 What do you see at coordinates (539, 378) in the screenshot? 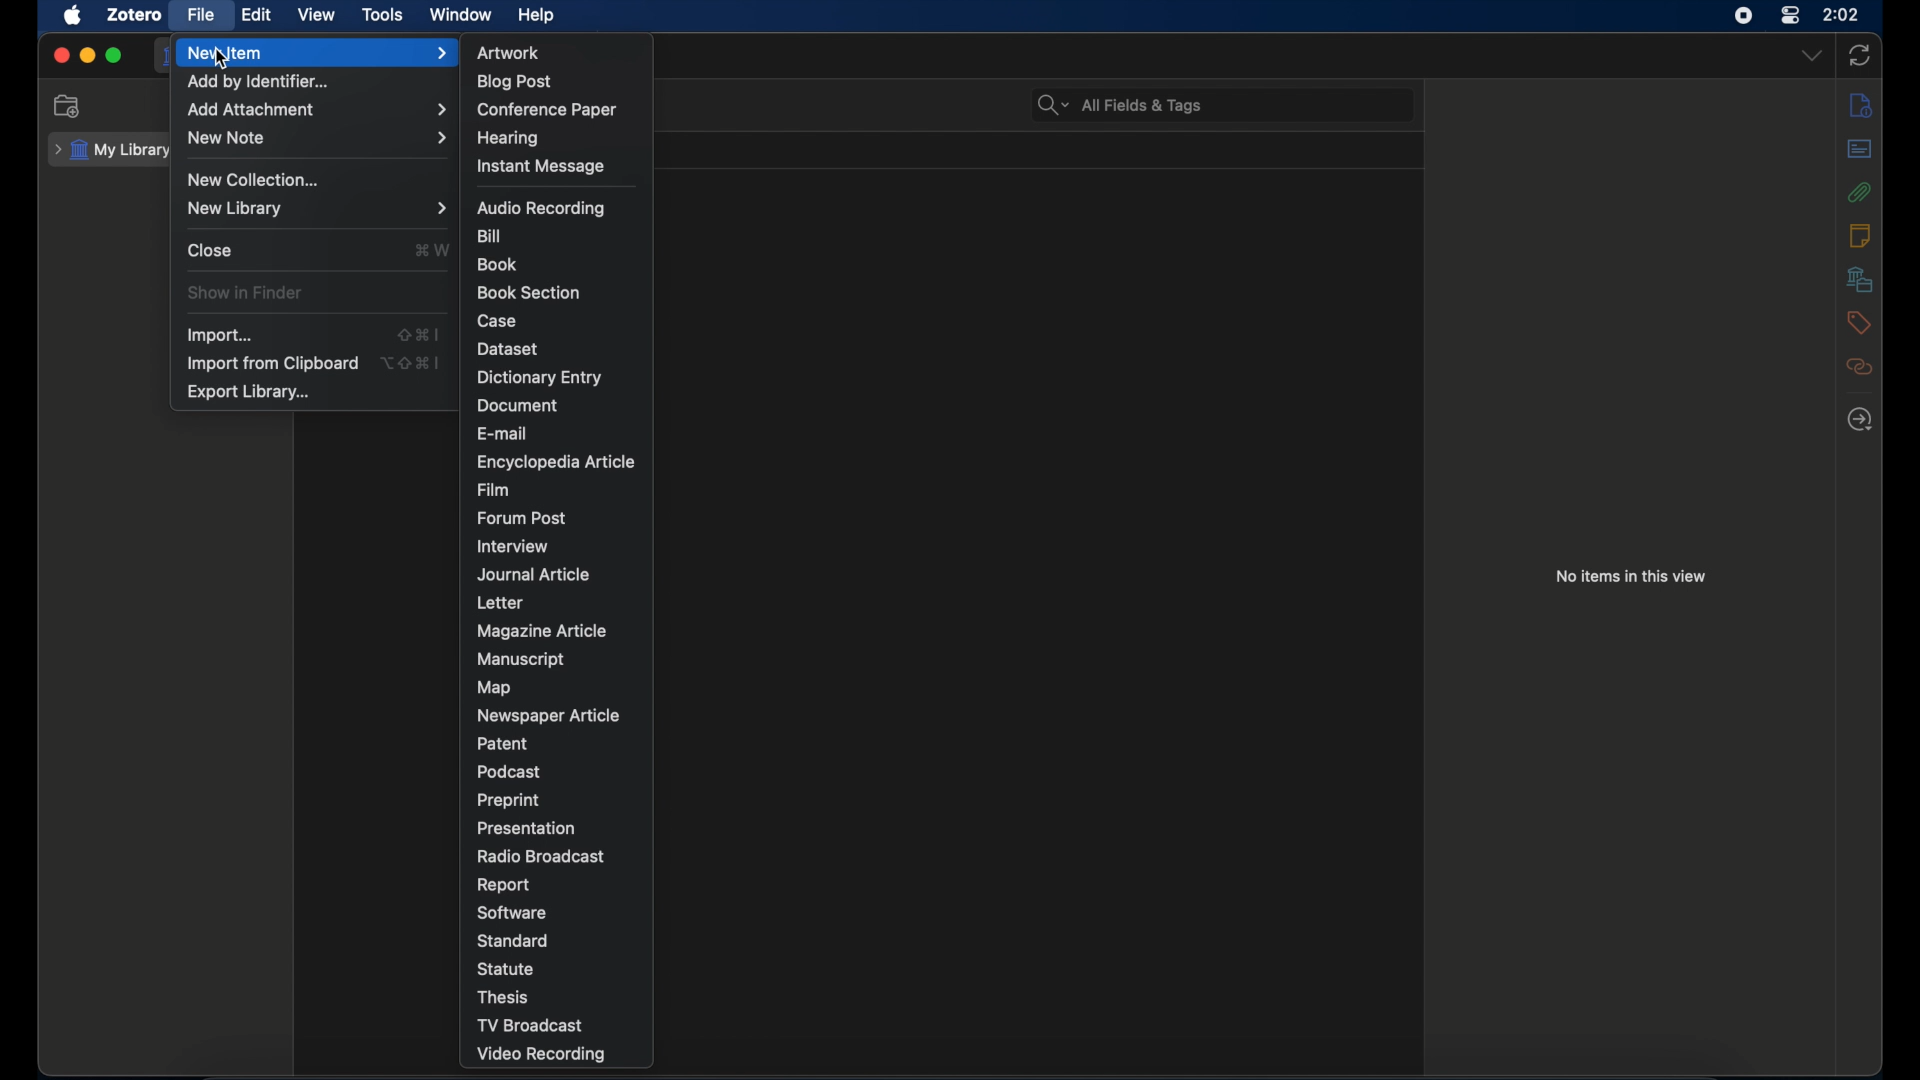
I see `dictionary entry` at bounding box center [539, 378].